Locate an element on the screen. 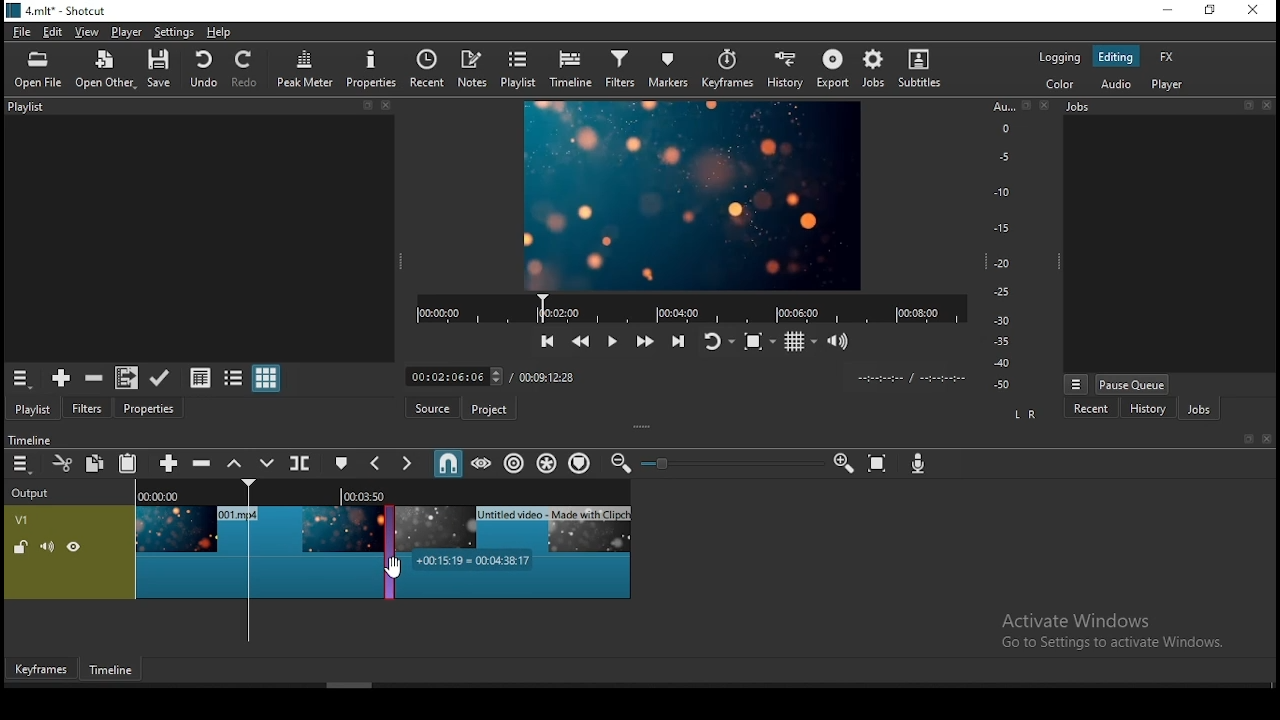 This screenshot has height=720, width=1280. zoom timeline to fit is located at coordinates (879, 462).